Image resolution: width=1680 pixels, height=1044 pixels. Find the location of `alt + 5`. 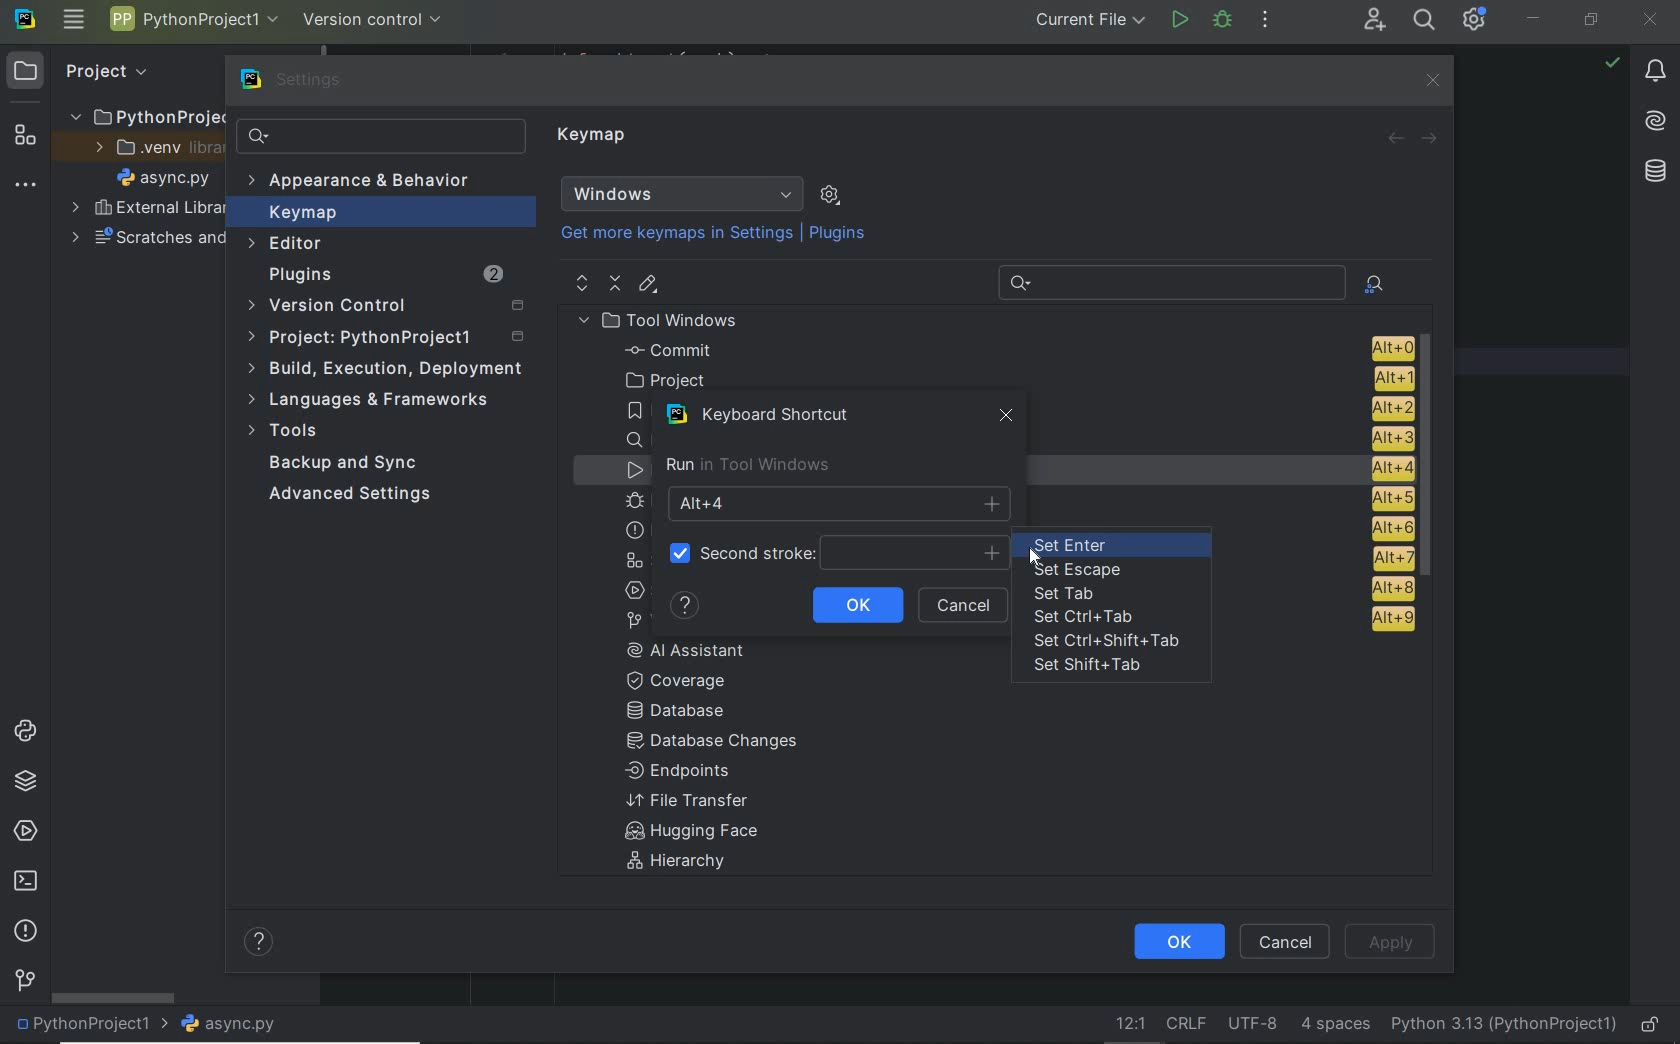

alt + 5 is located at coordinates (1389, 499).